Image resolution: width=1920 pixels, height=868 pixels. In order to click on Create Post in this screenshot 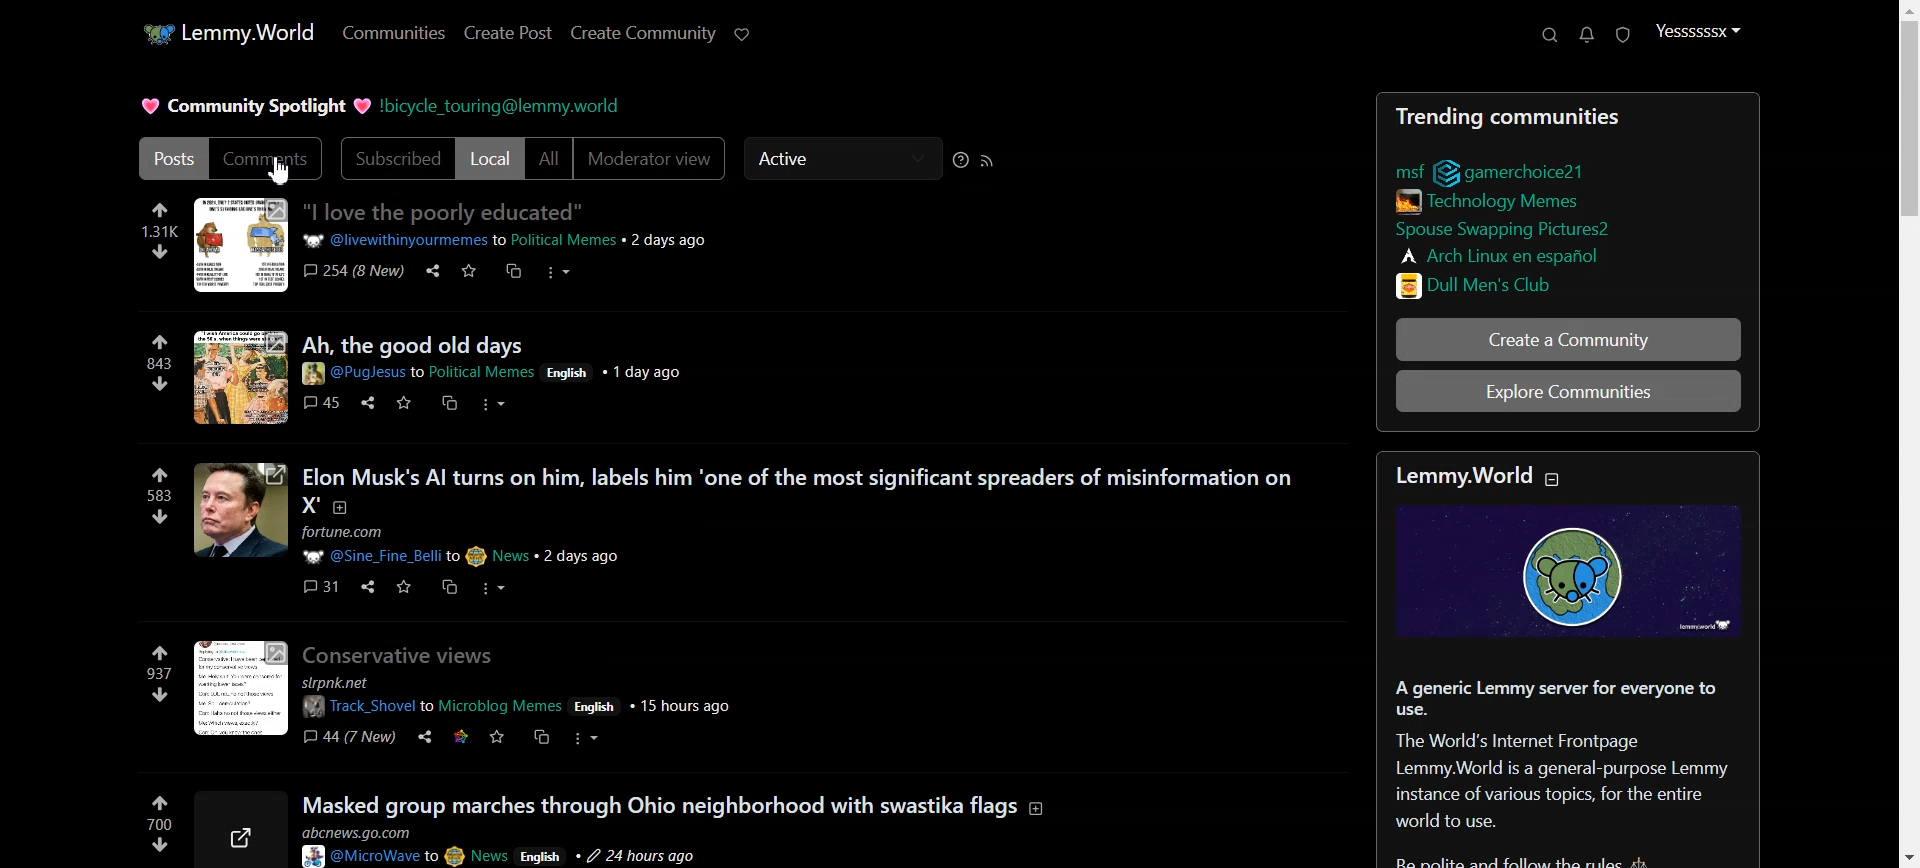, I will do `click(508, 32)`.